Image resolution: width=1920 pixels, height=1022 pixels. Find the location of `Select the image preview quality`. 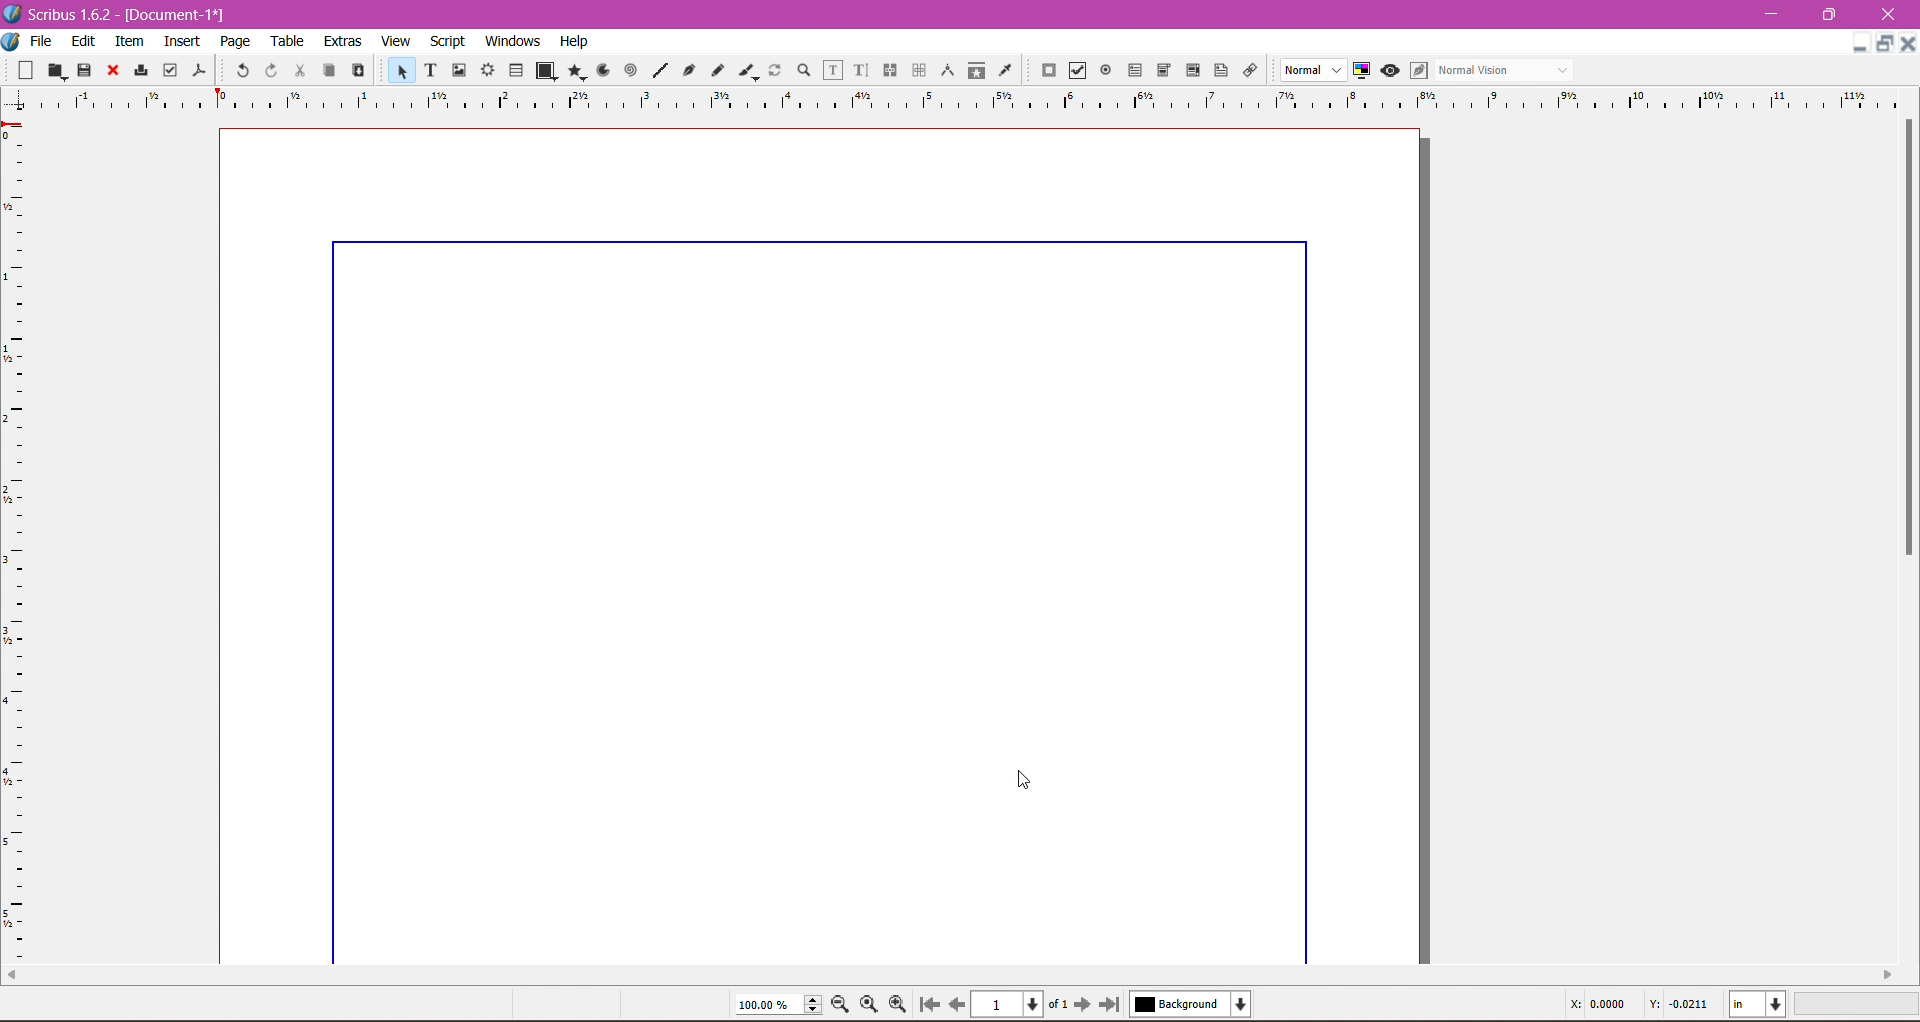

Select the image preview quality is located at coordinates (1311, 70).